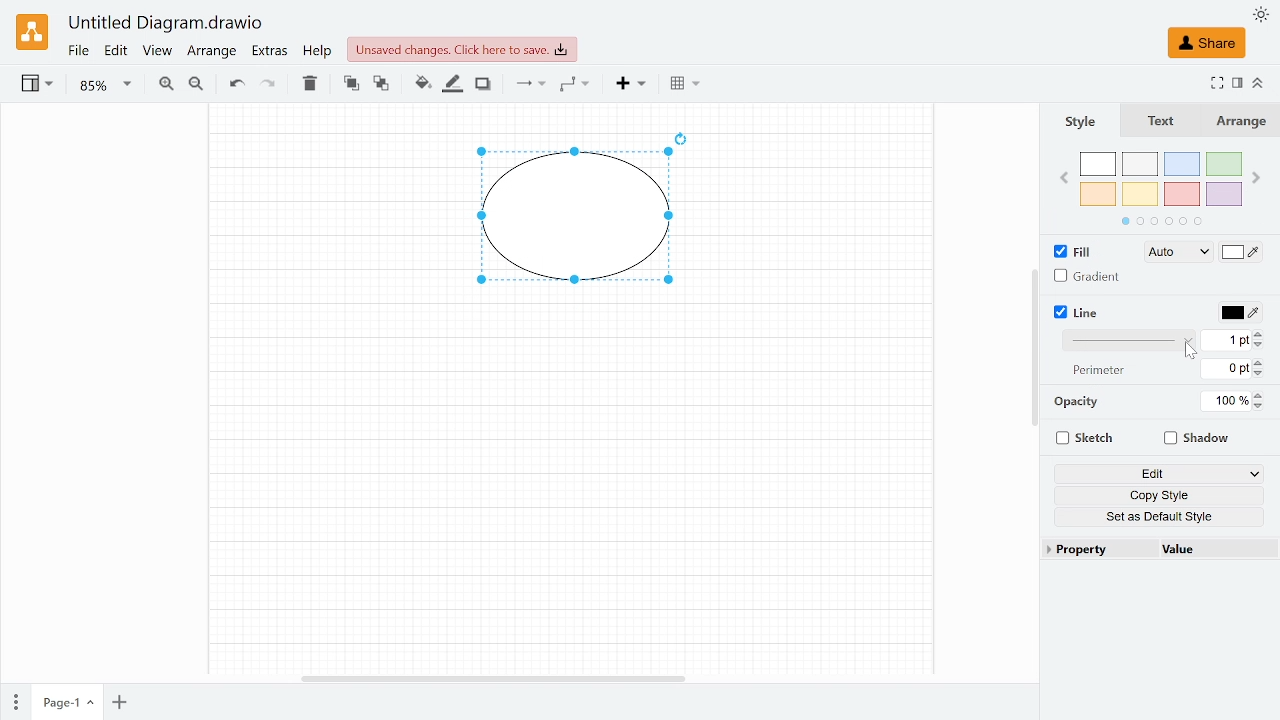 This screenshot has height=720, width=1280. I want to click on Fill color, so click(422, 83).